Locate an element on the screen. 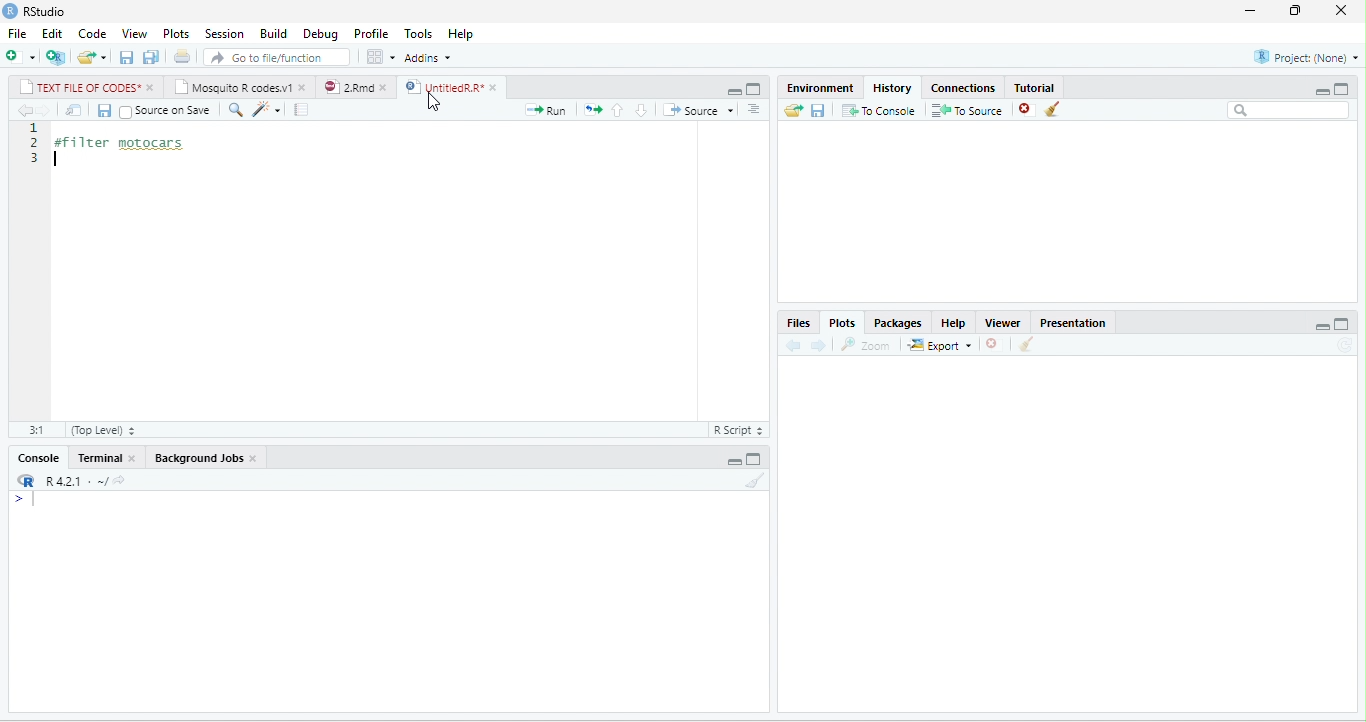  compile report is located at coordinates (301, 109).